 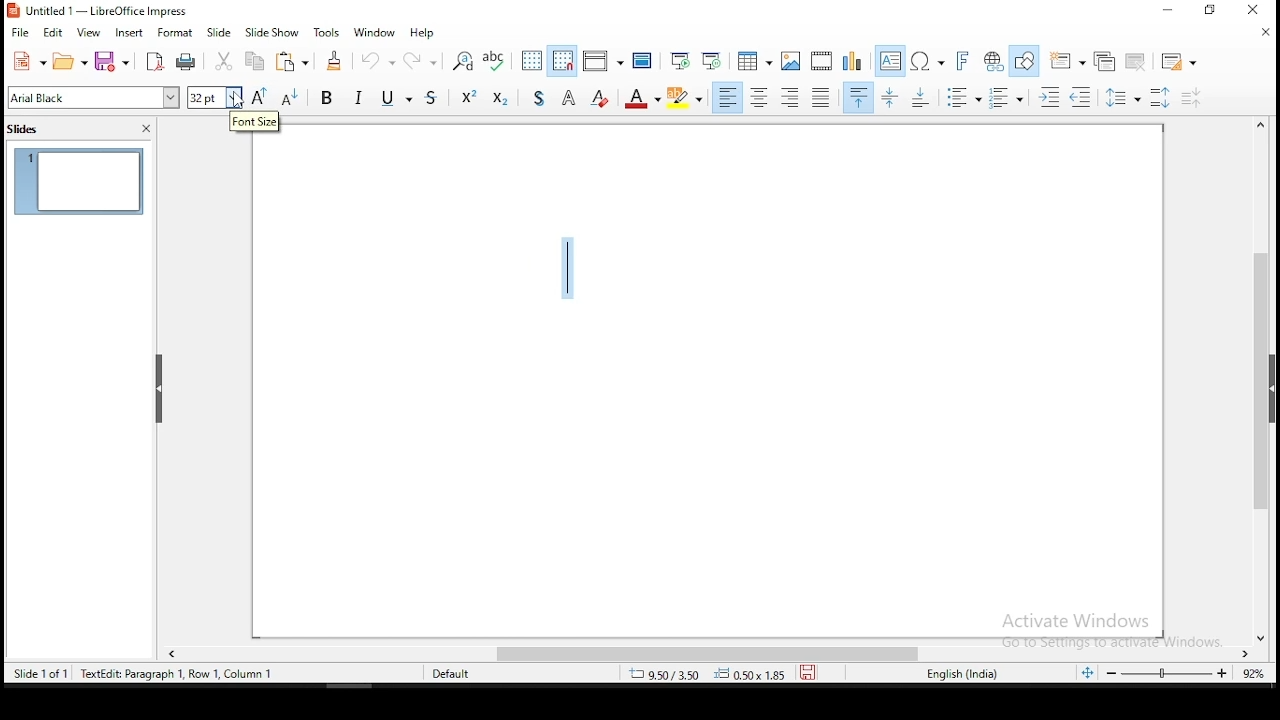 What do you see at coordinates (963, 98) in the screenshot?
I see `Bullet points` at bounding box center [963, 98].